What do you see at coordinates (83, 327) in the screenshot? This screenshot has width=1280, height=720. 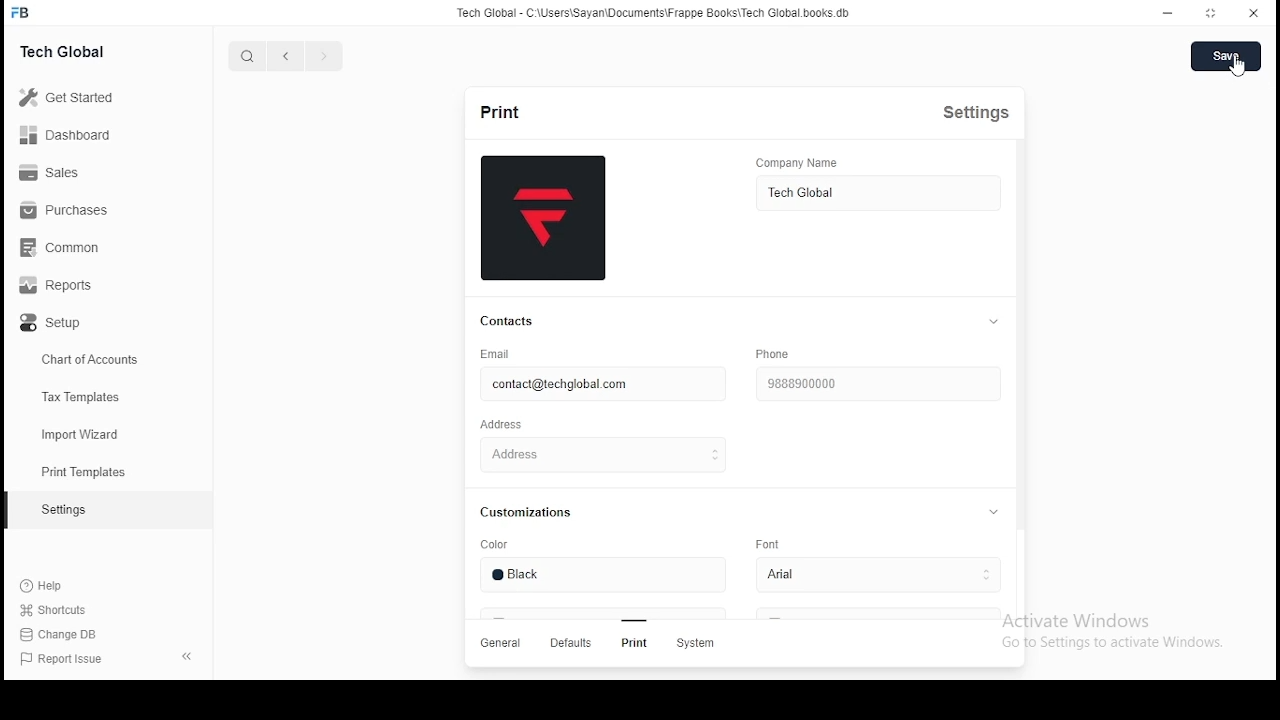 I see `setup ` at bounding box center [83, 327].